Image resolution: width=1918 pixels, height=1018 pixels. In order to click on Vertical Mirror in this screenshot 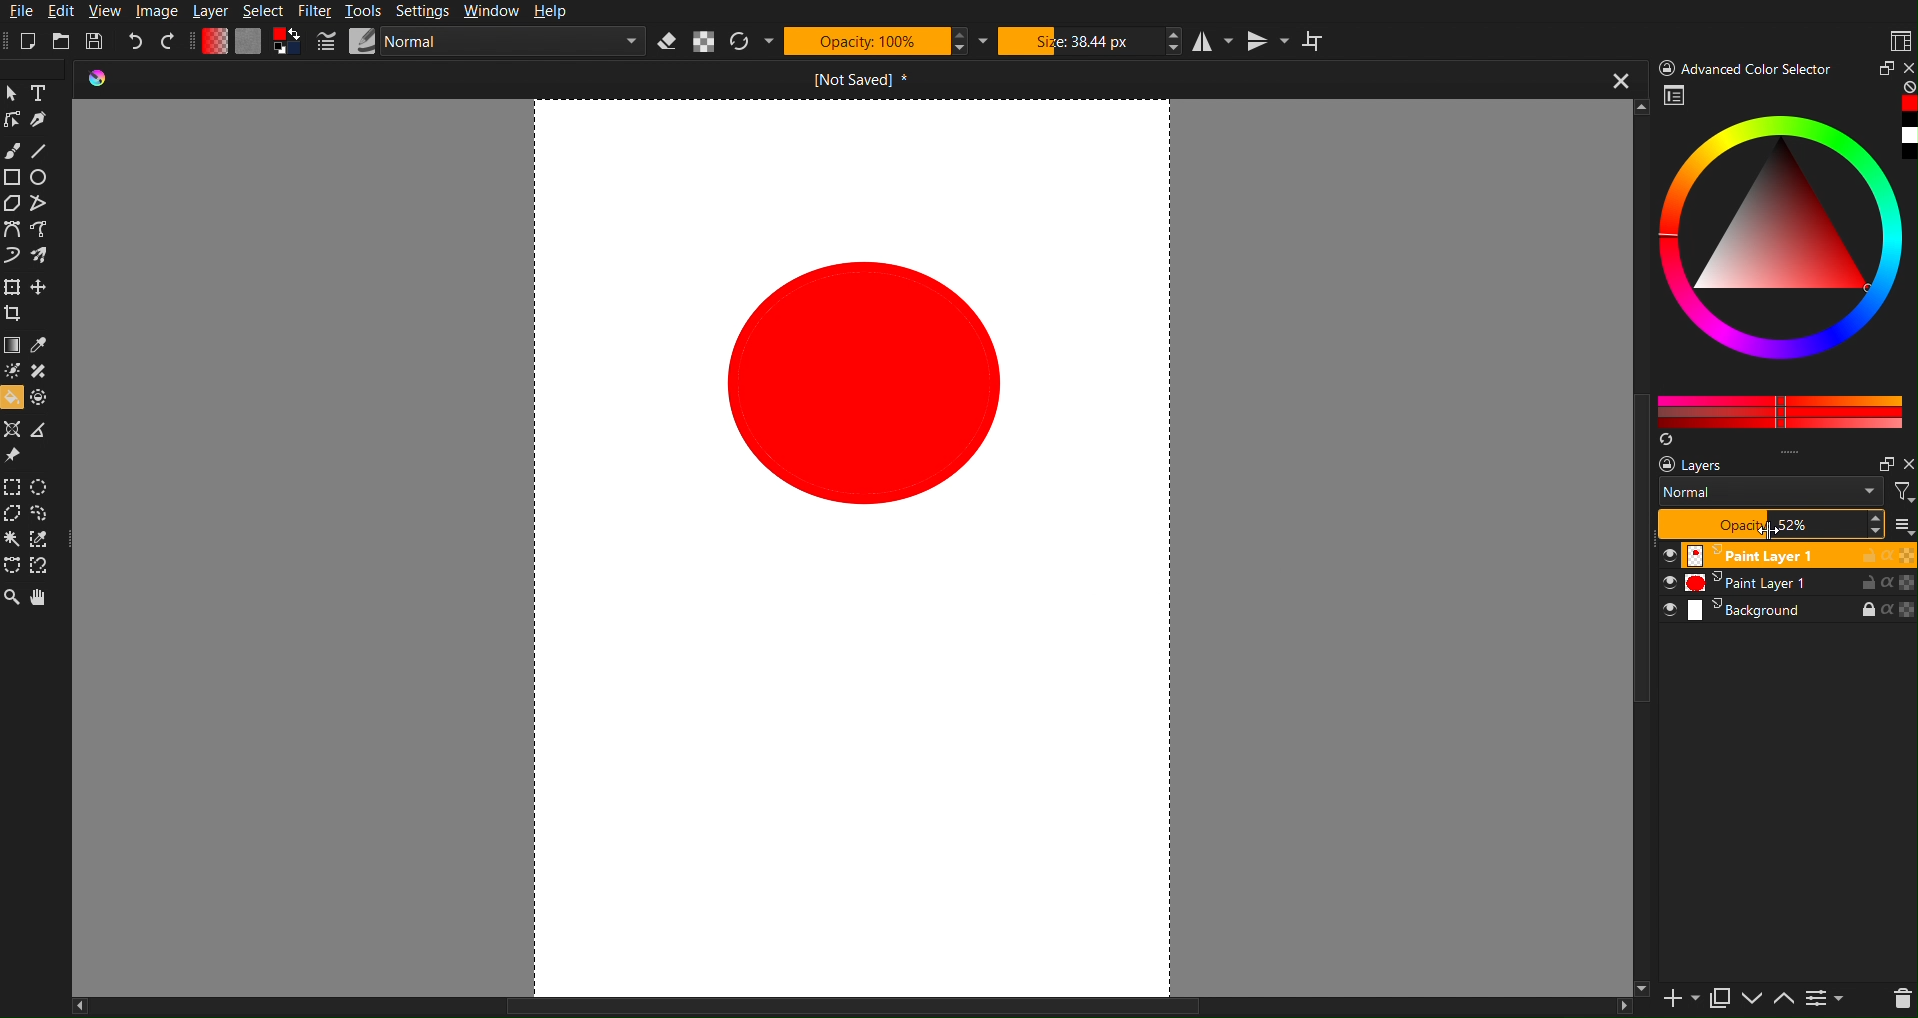, I will do `click(1270, 41)`.